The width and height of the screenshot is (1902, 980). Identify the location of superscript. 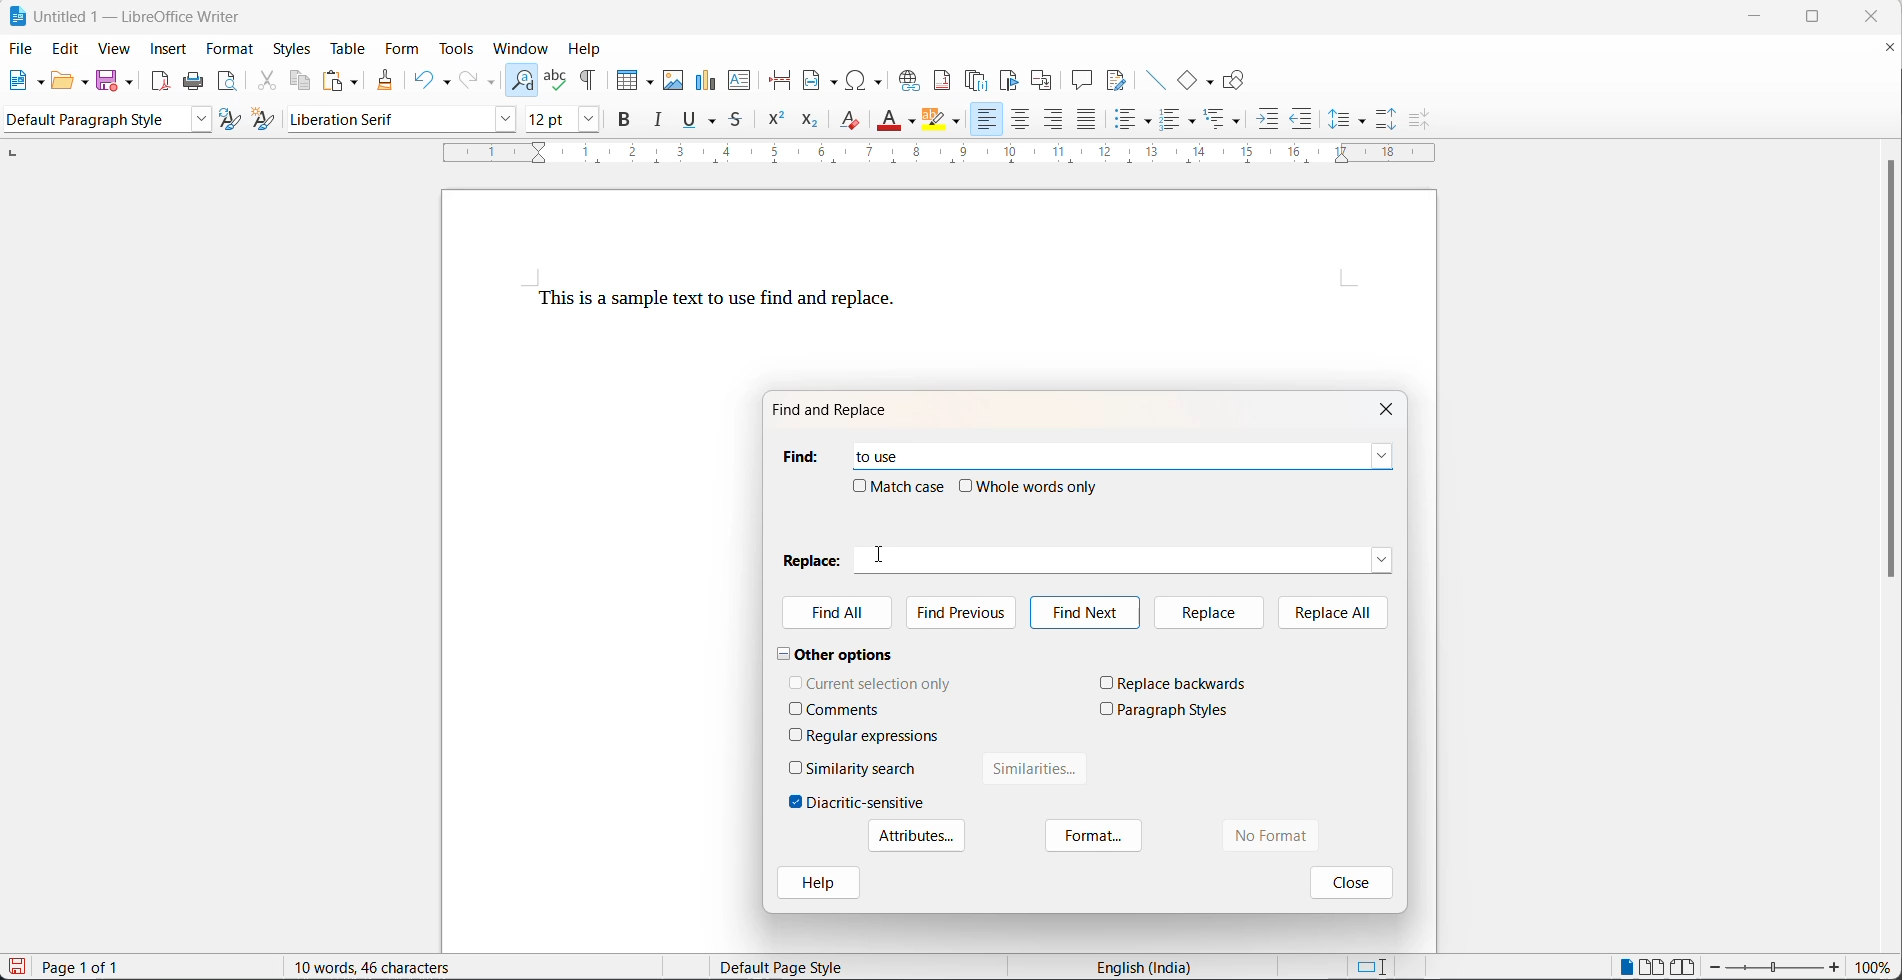
(775, 124).